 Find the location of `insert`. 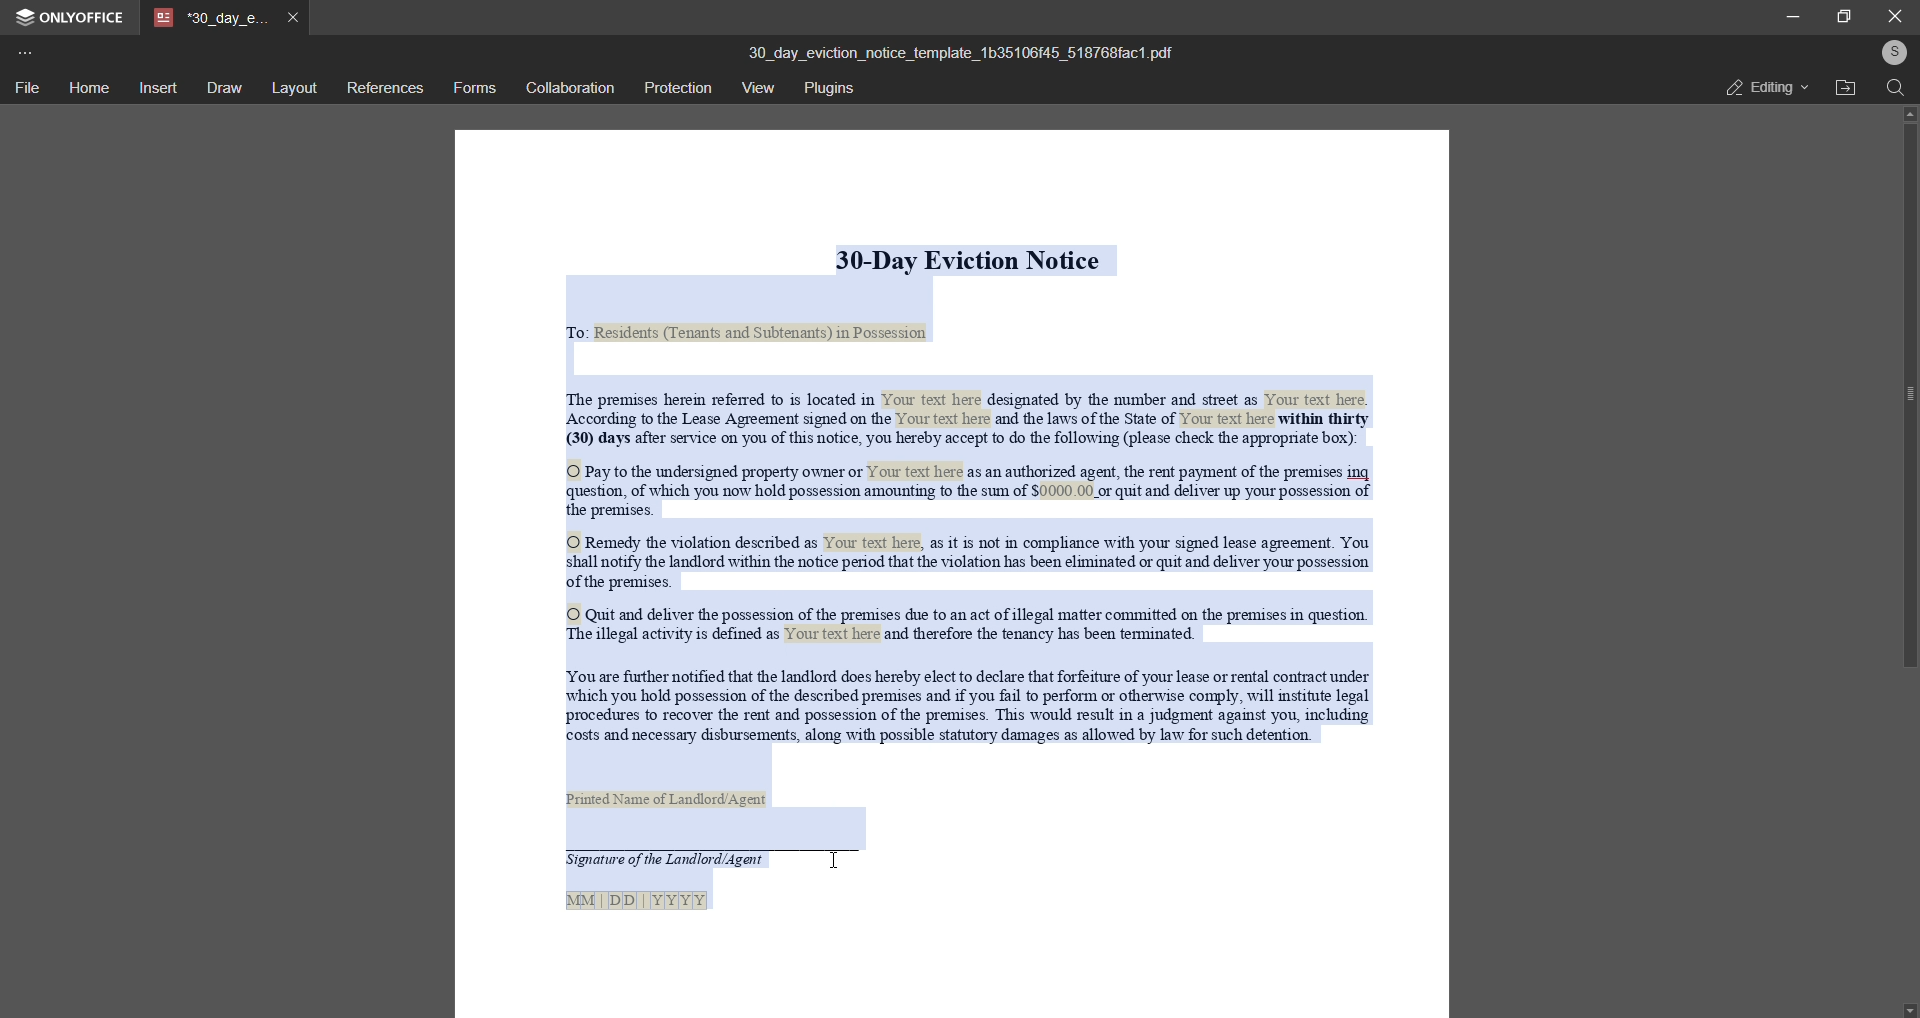

insert is located at coordinates (154, 89).